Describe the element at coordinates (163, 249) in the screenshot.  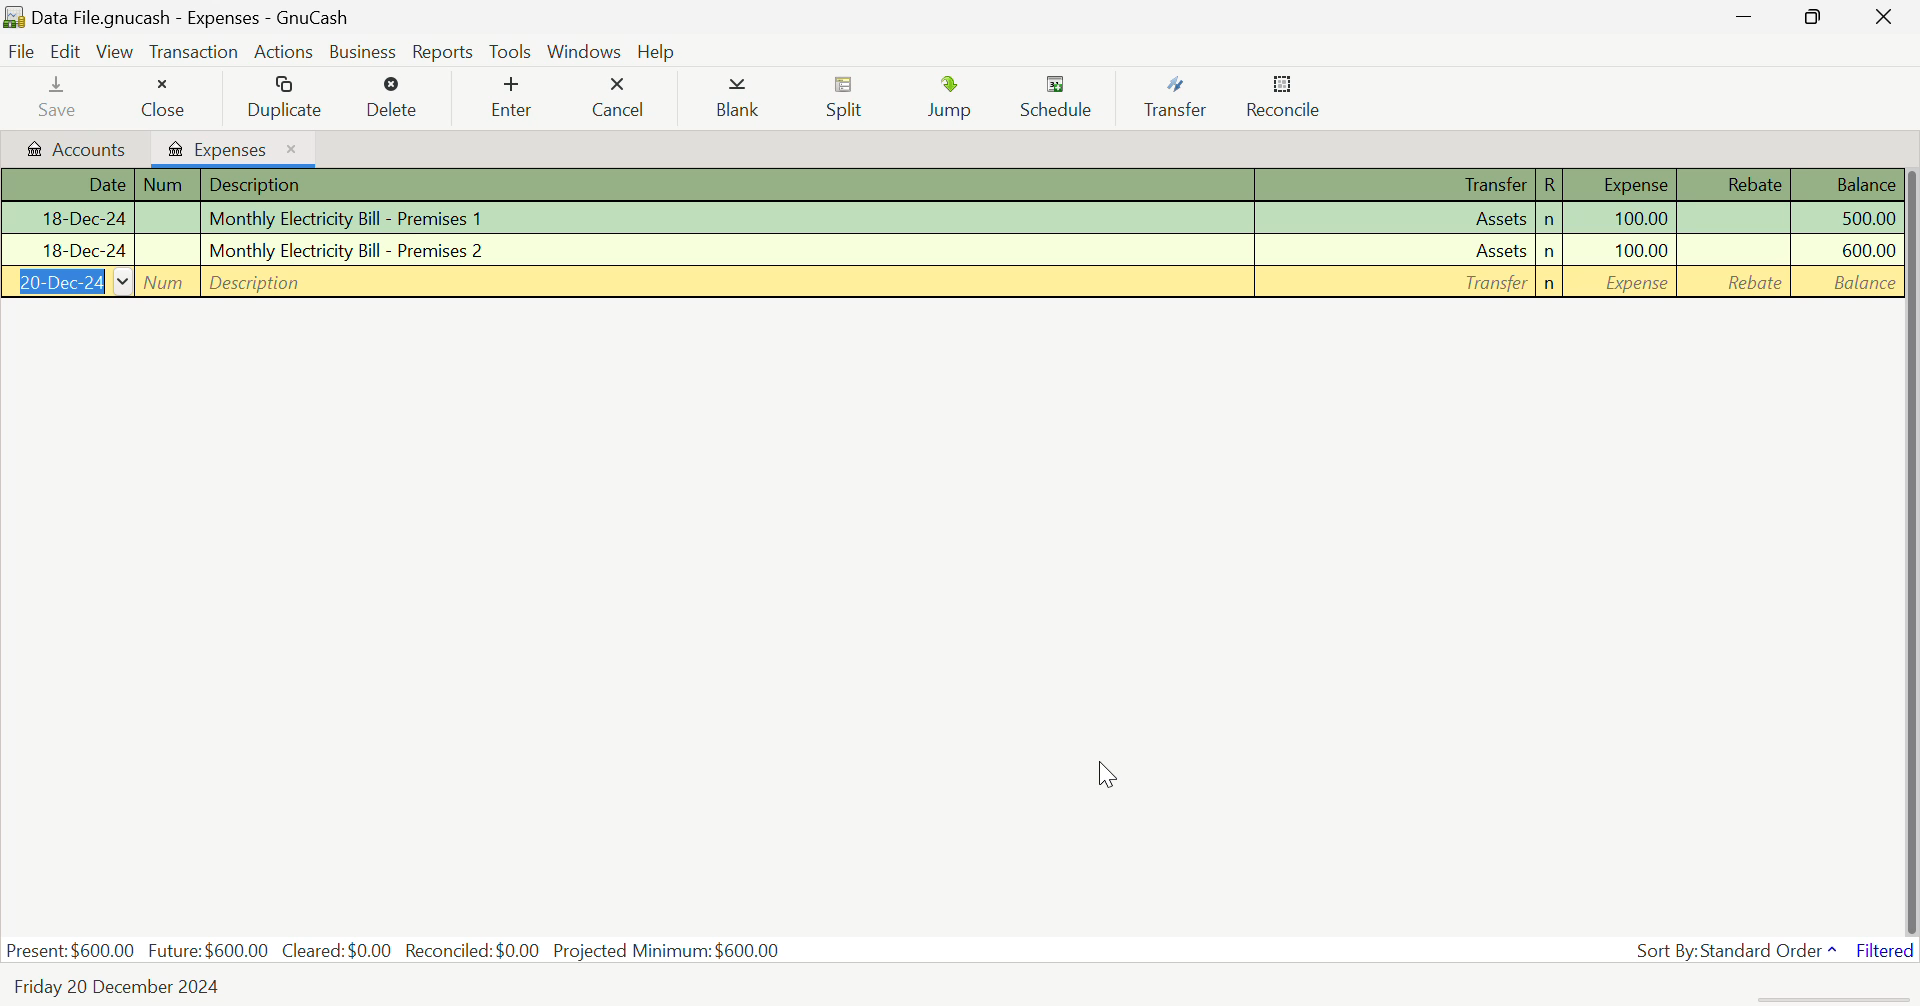
I see `Num` at that location.